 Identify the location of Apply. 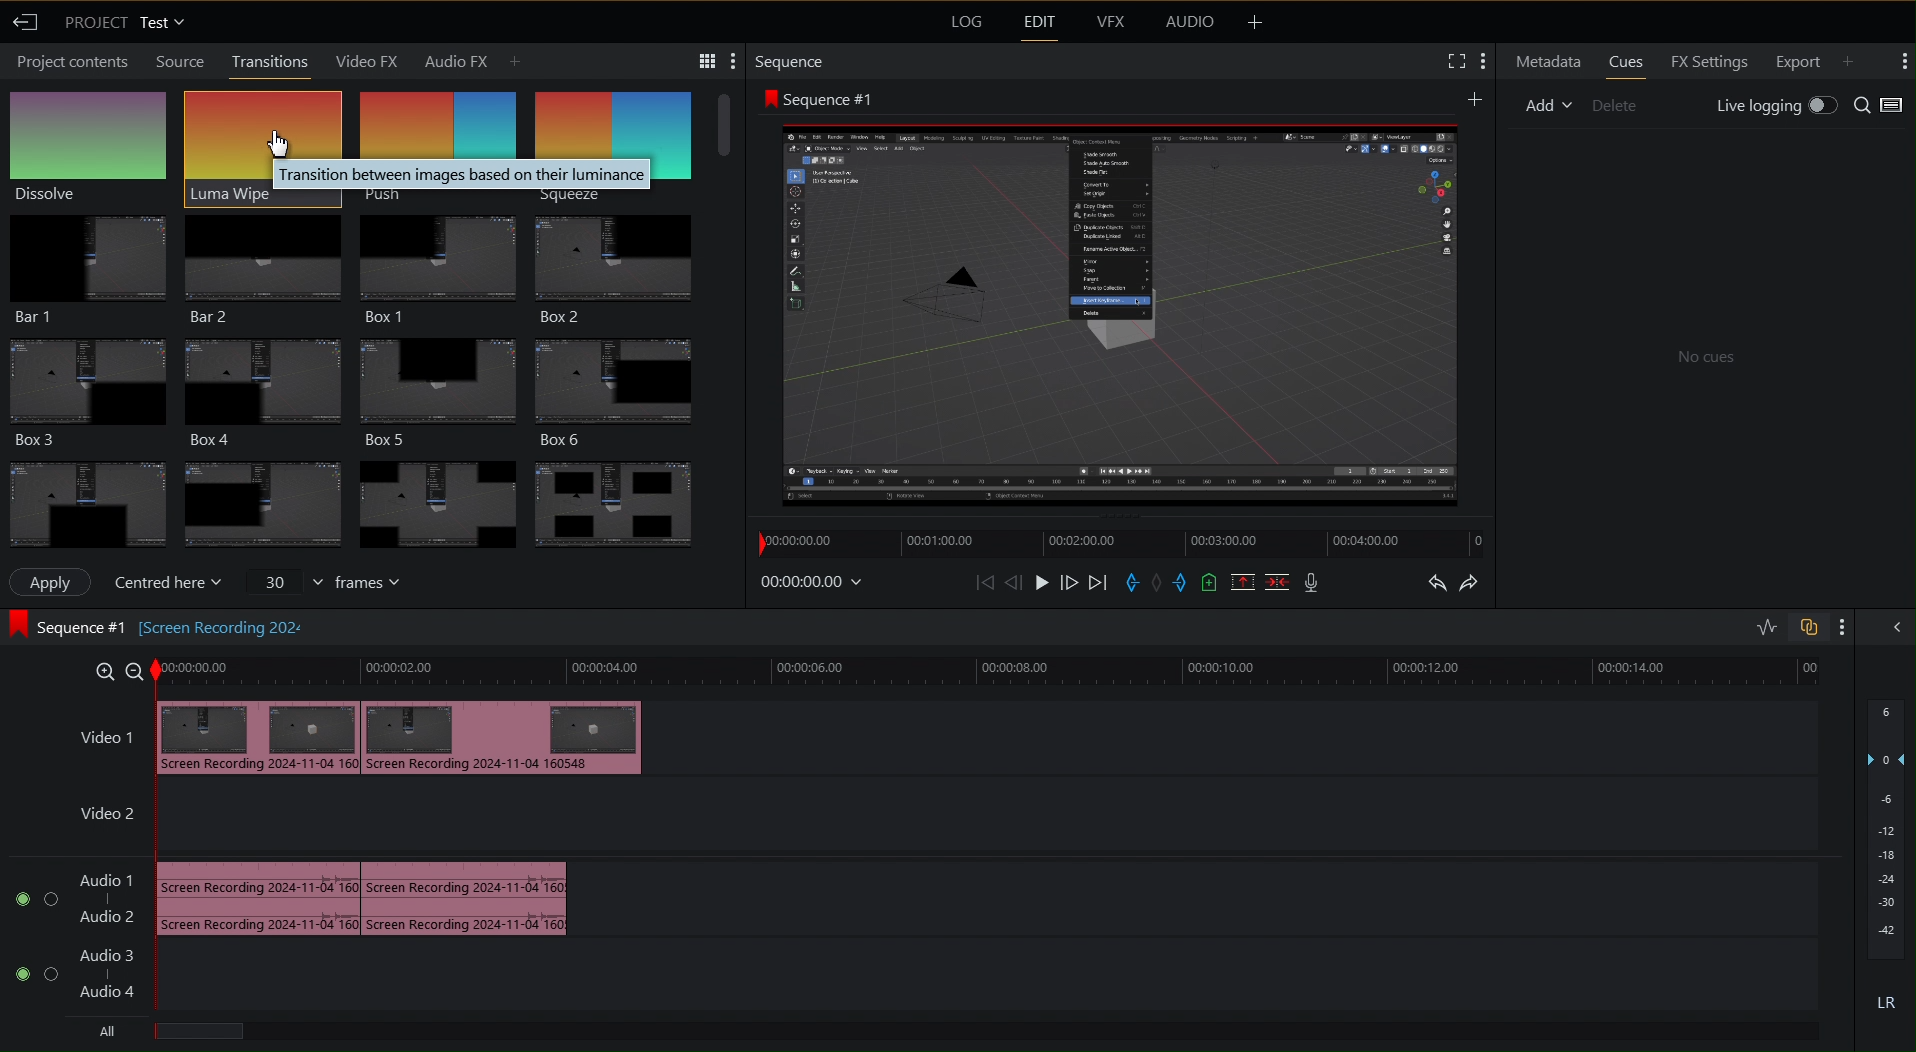
(56, 582).